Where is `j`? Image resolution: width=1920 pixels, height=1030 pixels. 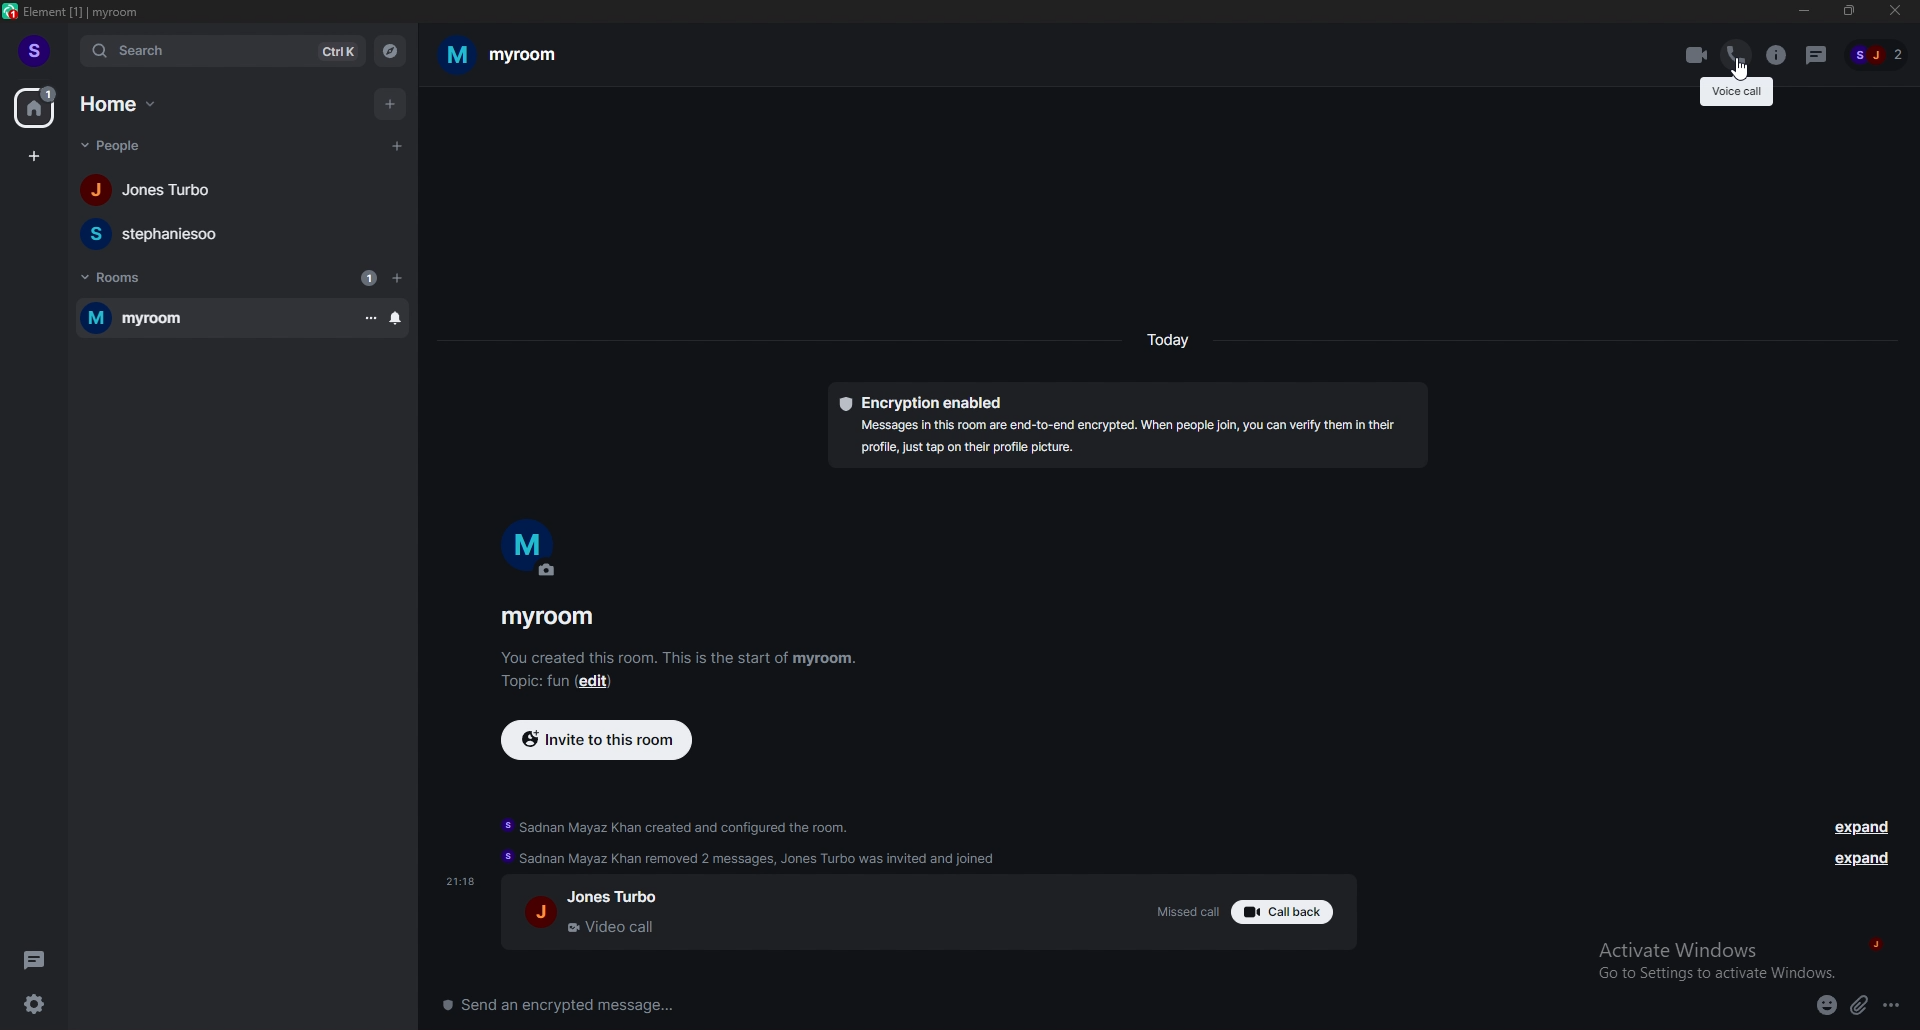
j is located at coordinates (1875, 942).